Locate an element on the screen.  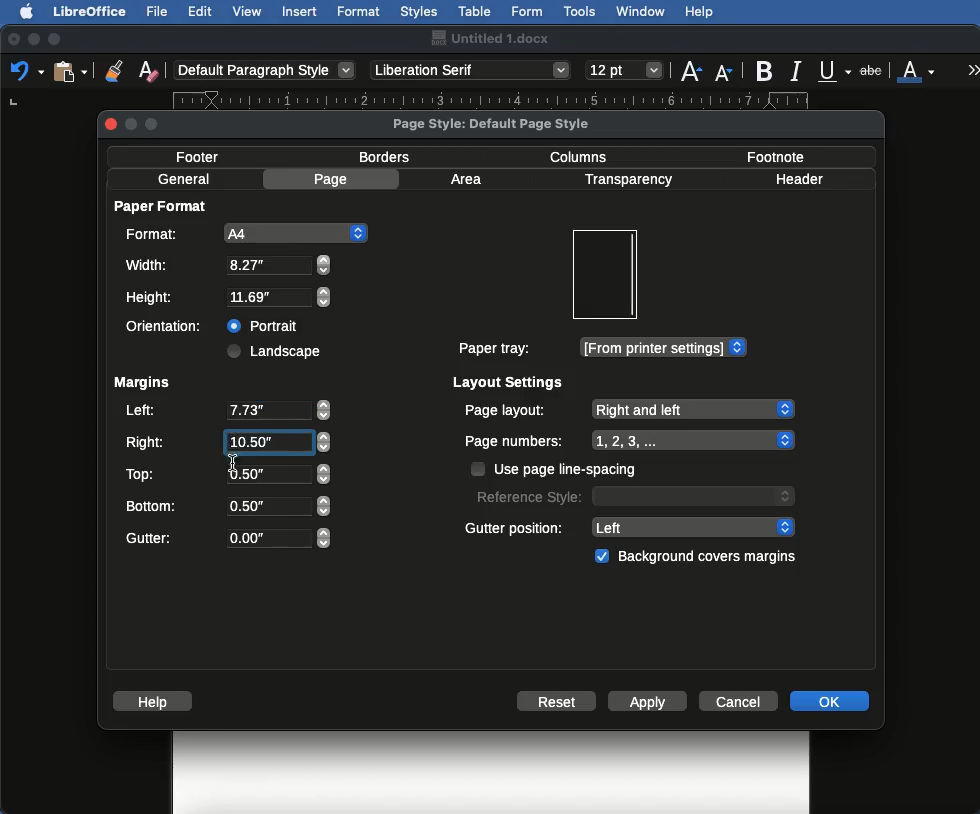
Help is located at coordinates (156, 701).